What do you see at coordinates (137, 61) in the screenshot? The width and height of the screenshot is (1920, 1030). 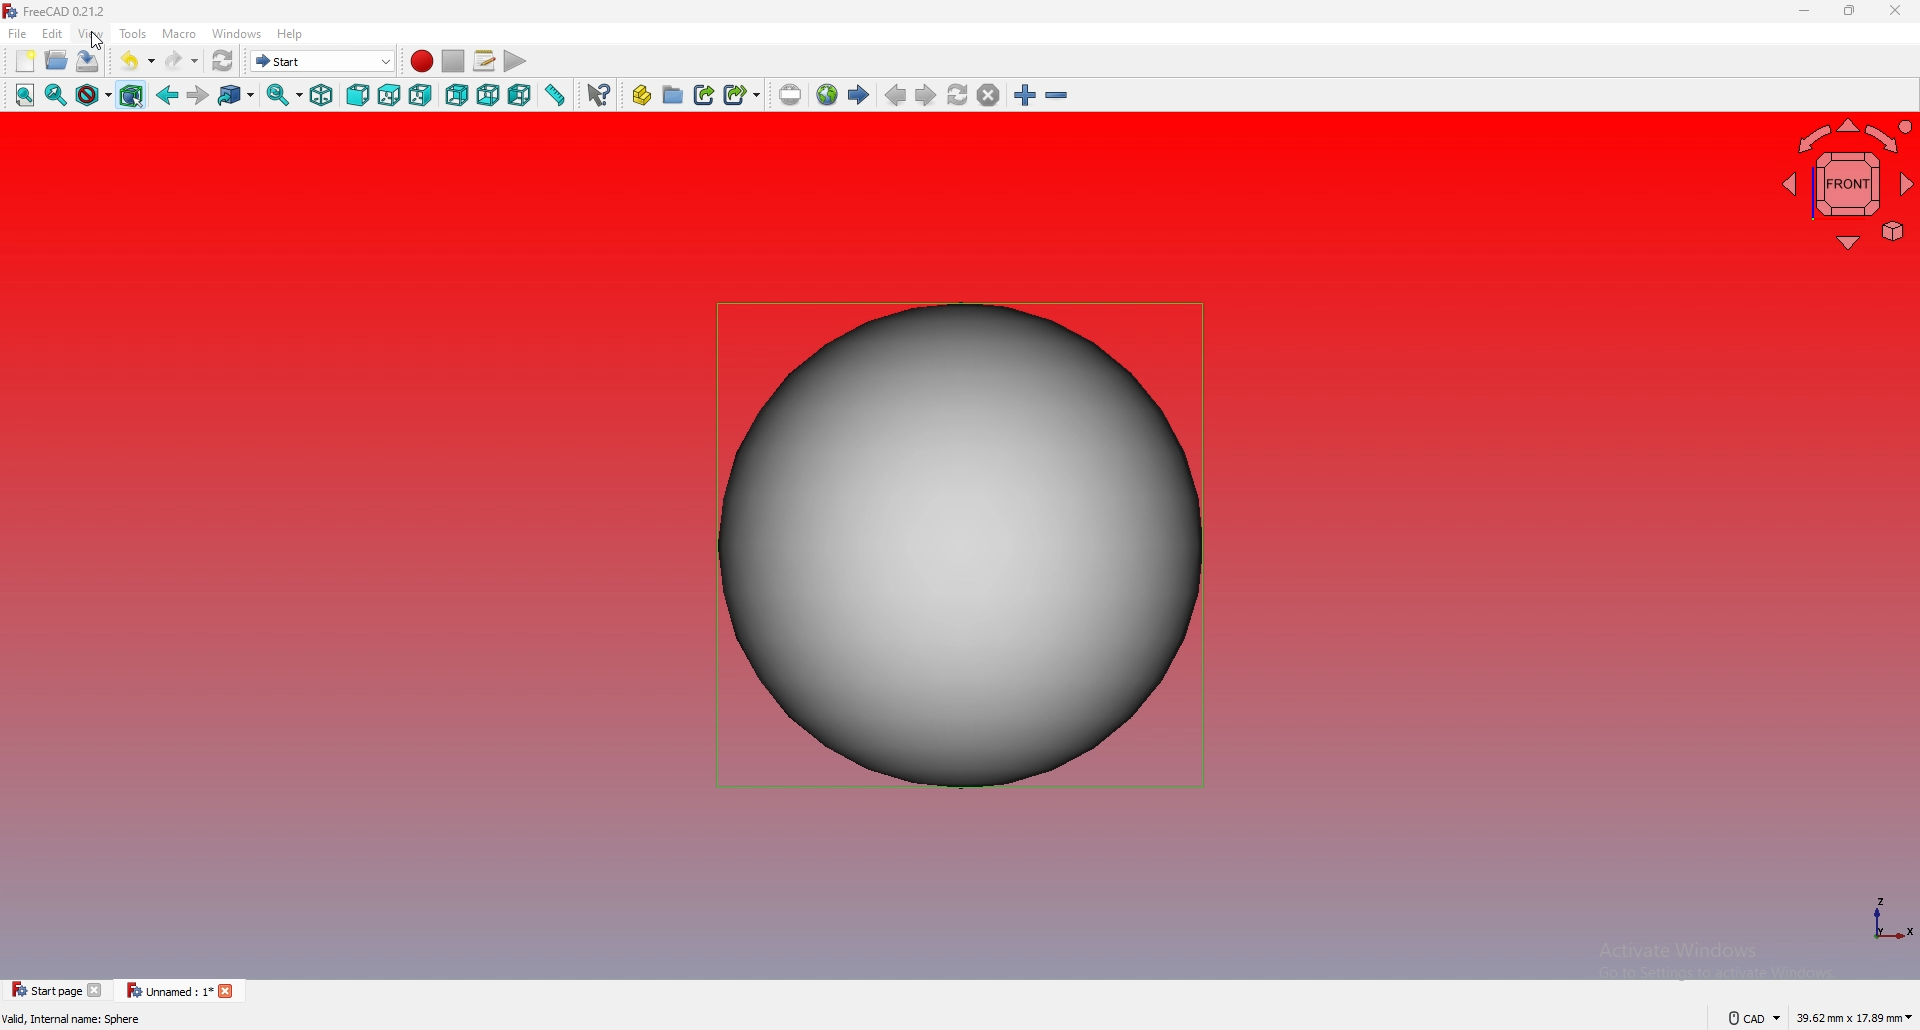 I see `undo` at bounding box center [137, 61].